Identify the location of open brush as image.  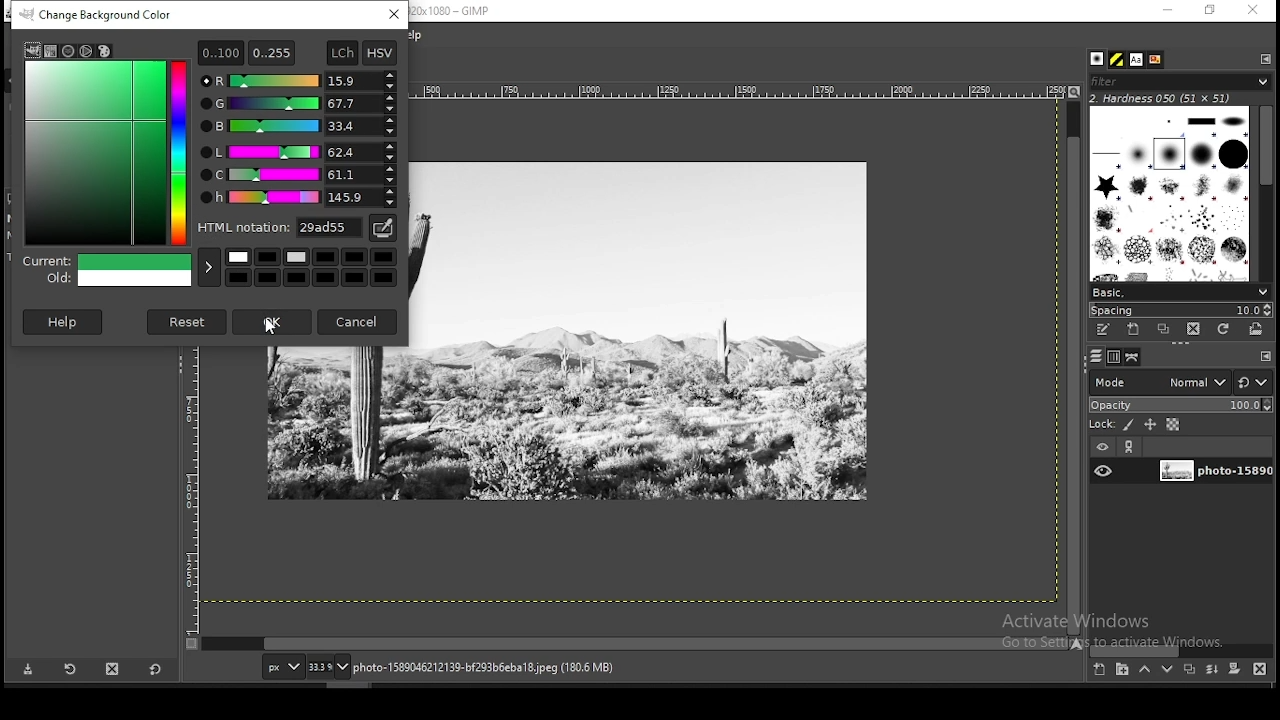
(1257, 330).